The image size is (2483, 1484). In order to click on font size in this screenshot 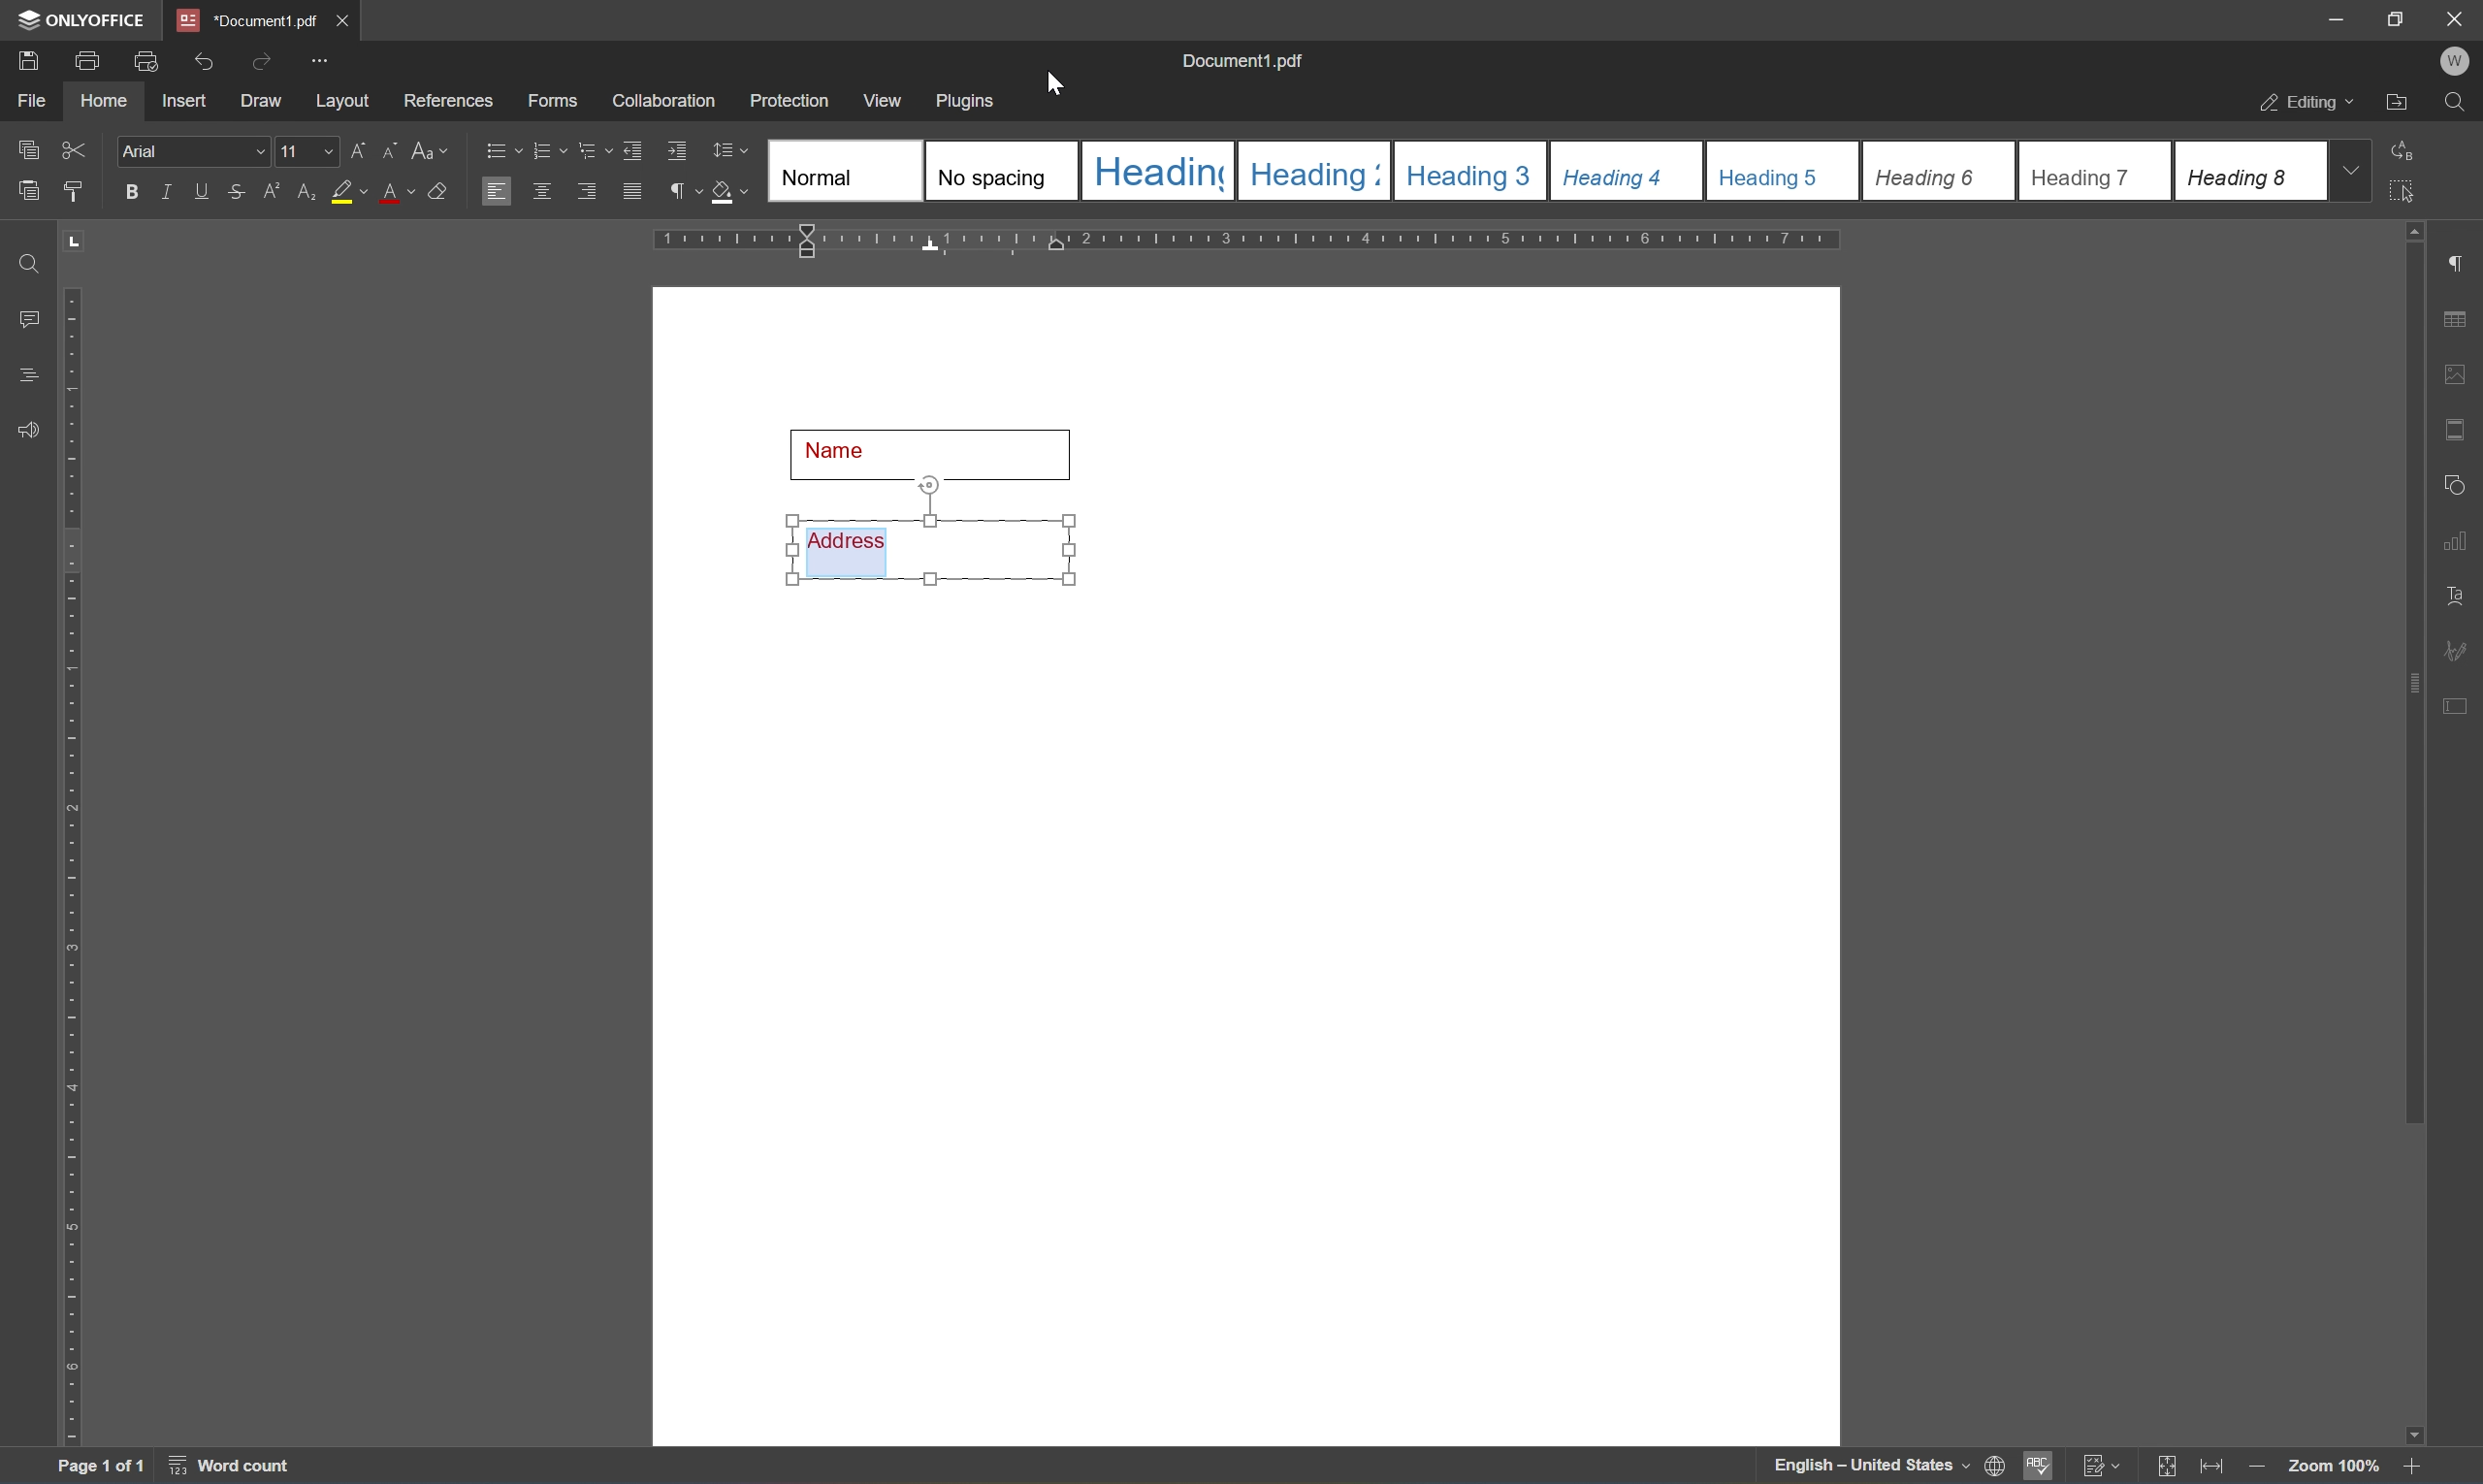, I will do `click(308, 150)`.